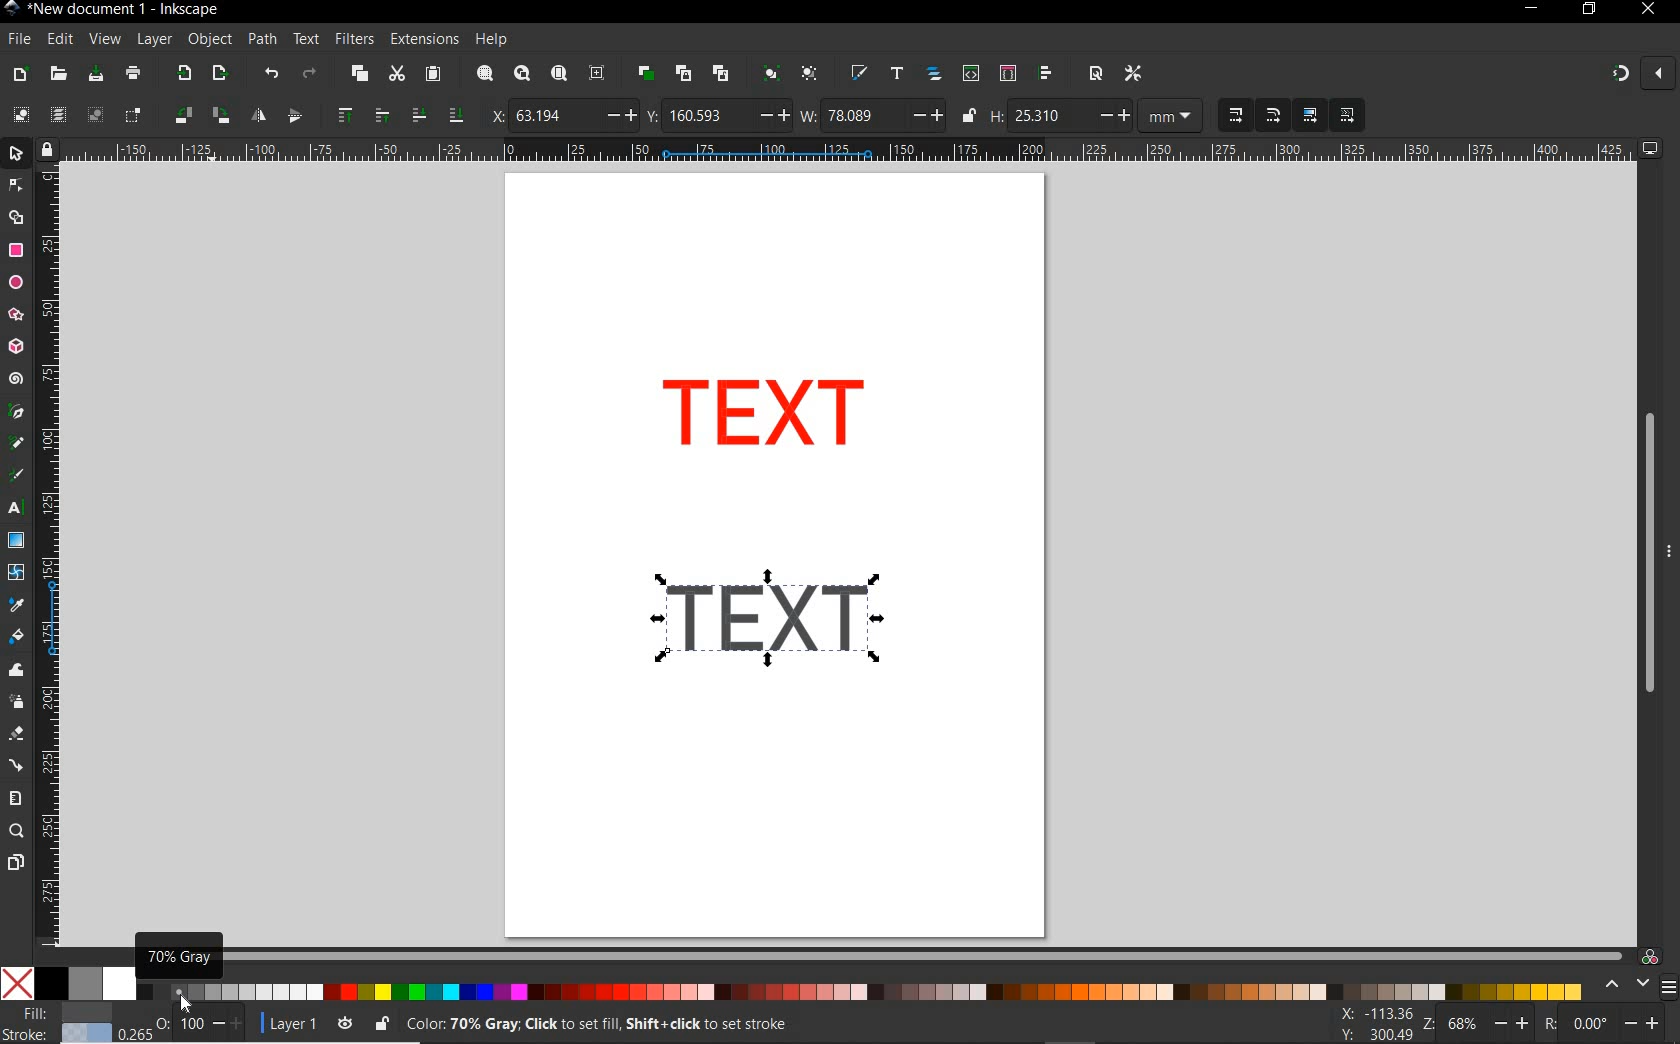 The image size is (1680, 1044). I want to click on calligraphy tool, so click(21, 476).